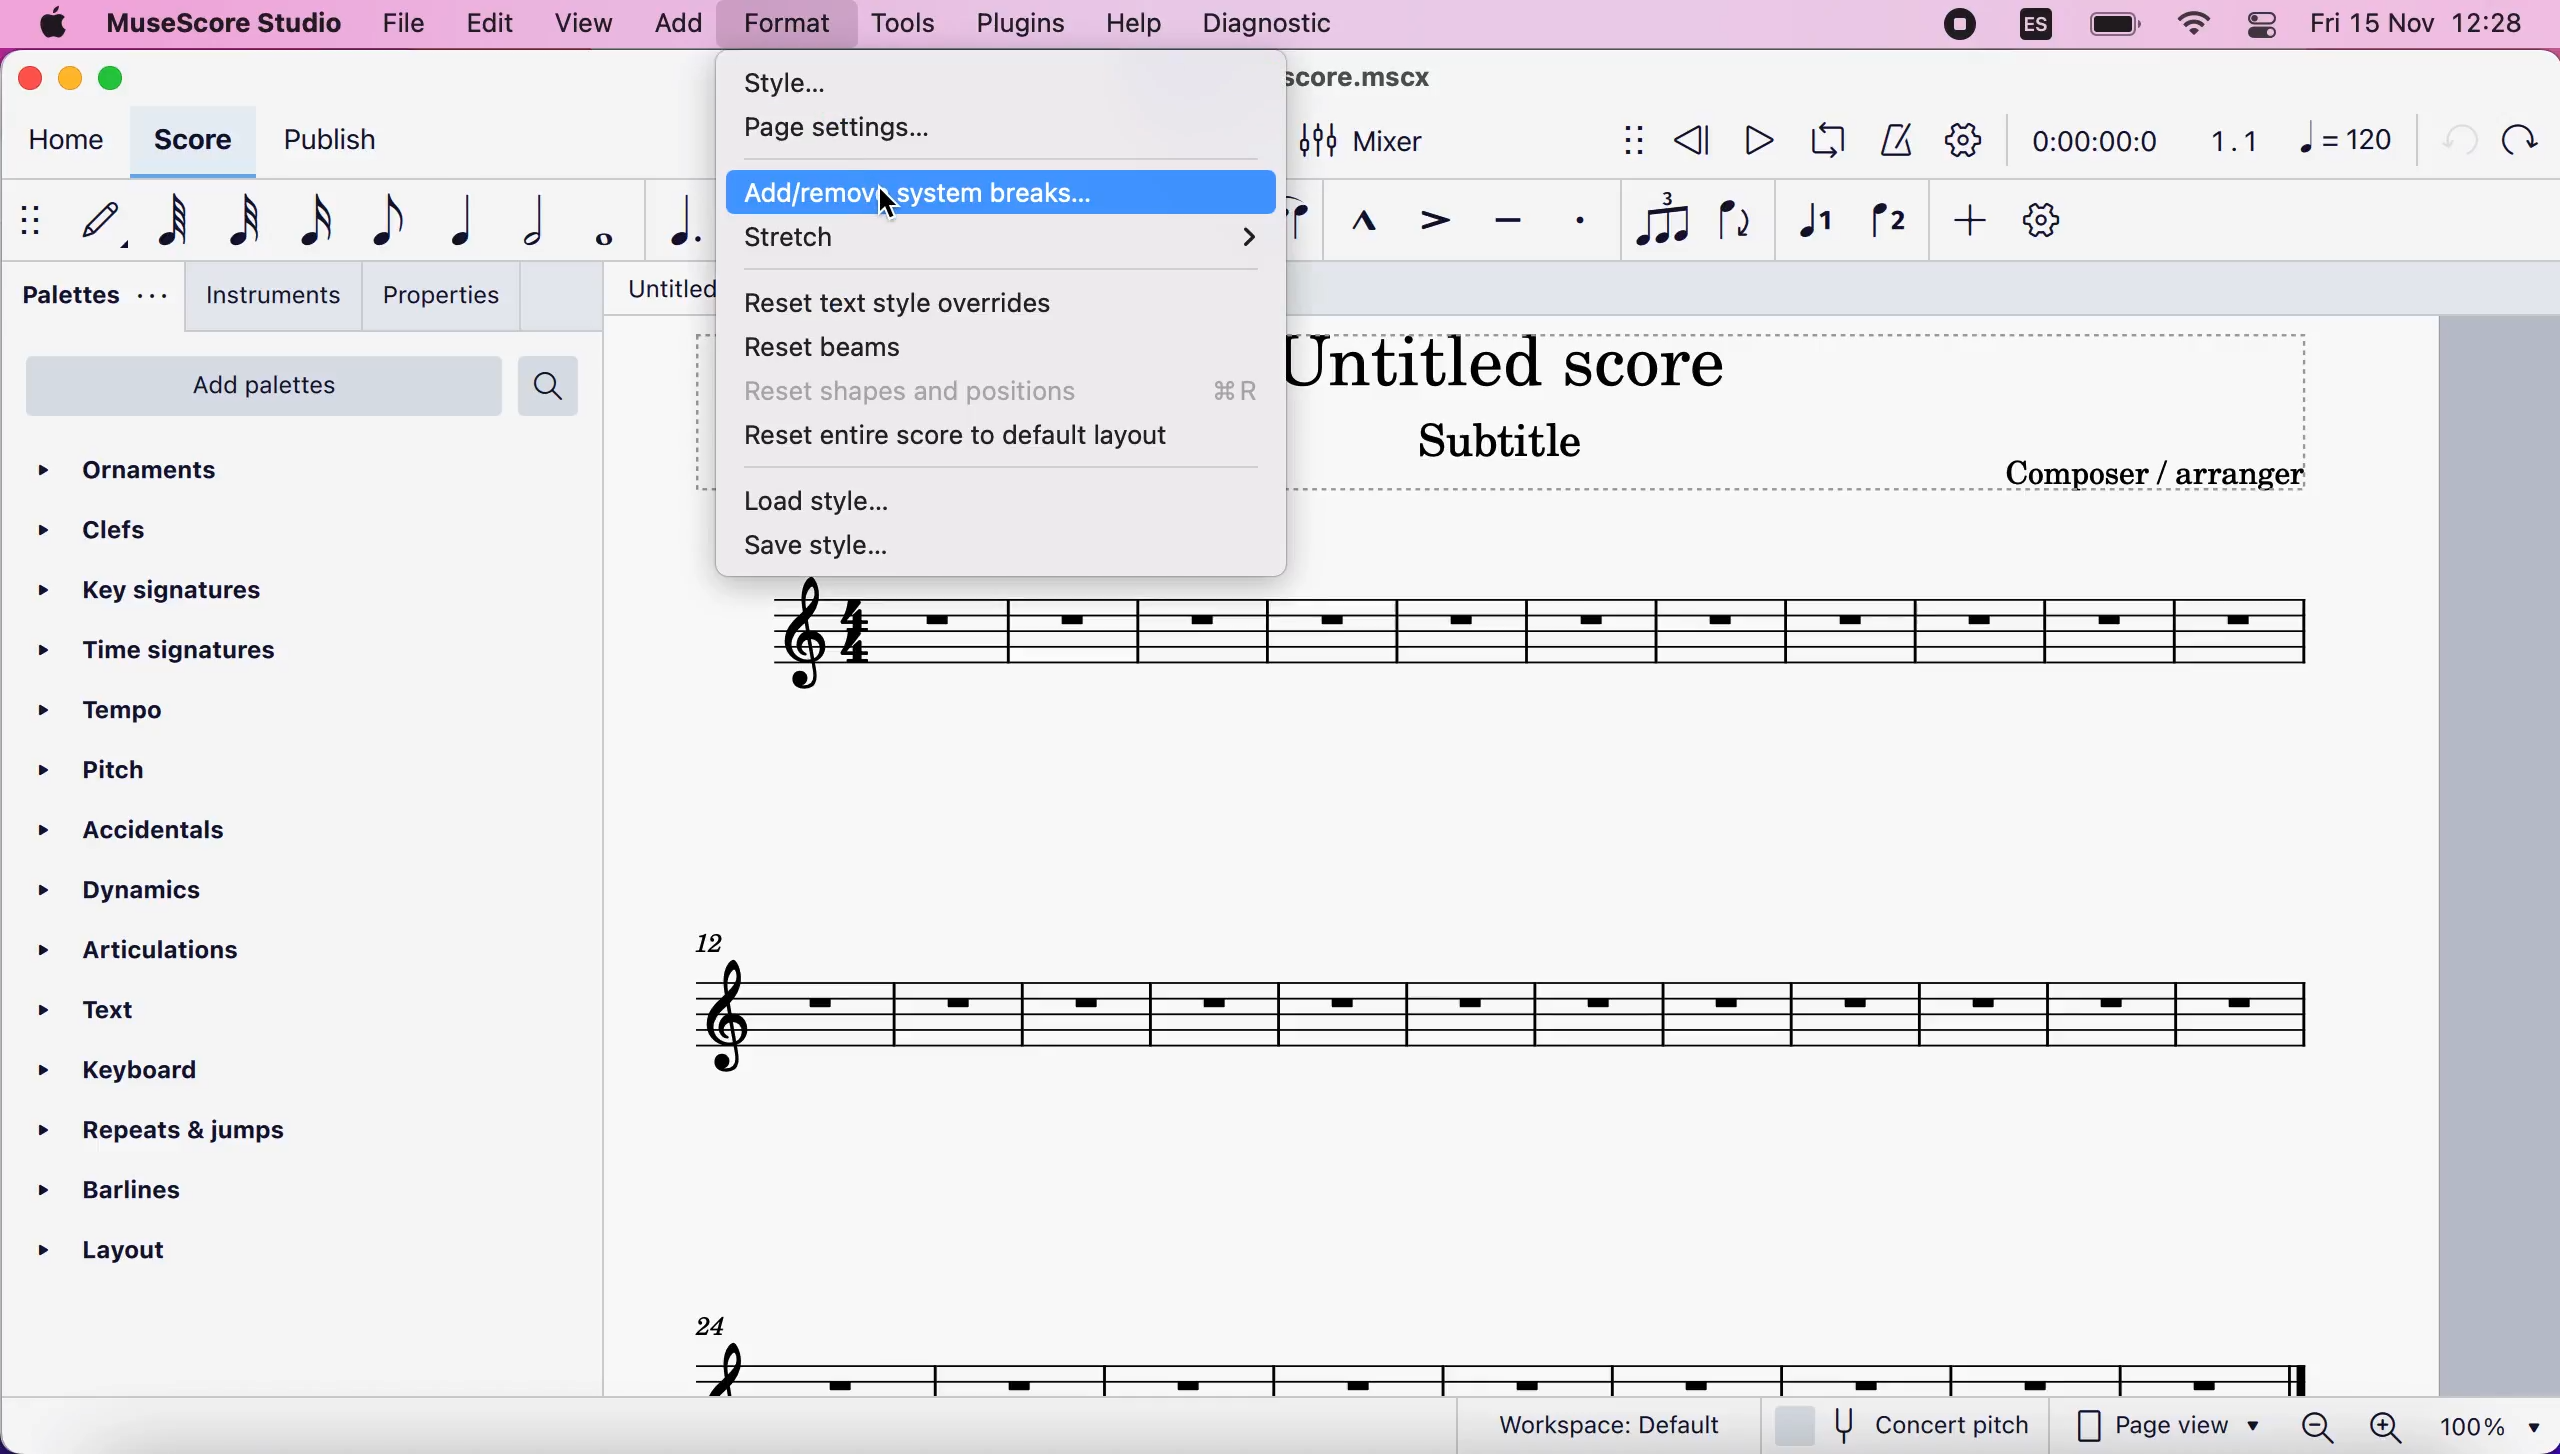  I want to click on default, so click(93, 220).